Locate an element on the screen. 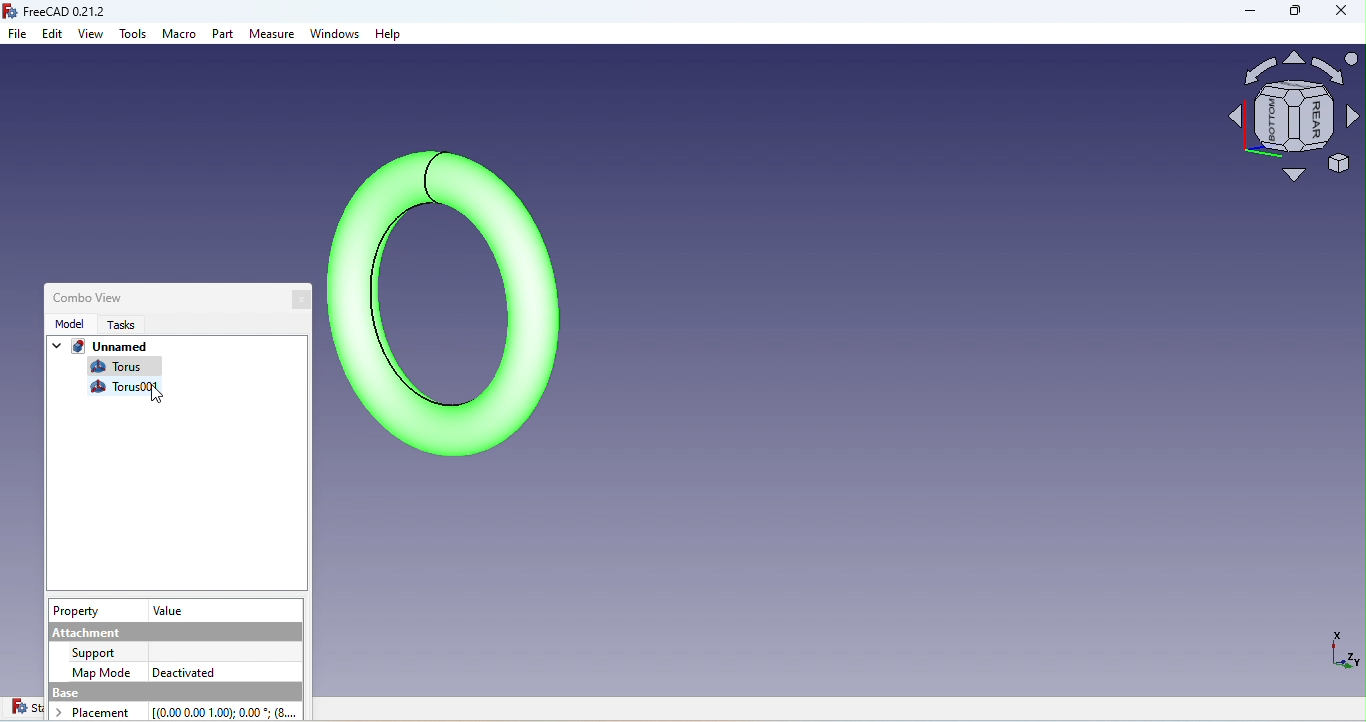 This screenshot has height=722, width=1366. cursor is located at coordinates (156, 394).